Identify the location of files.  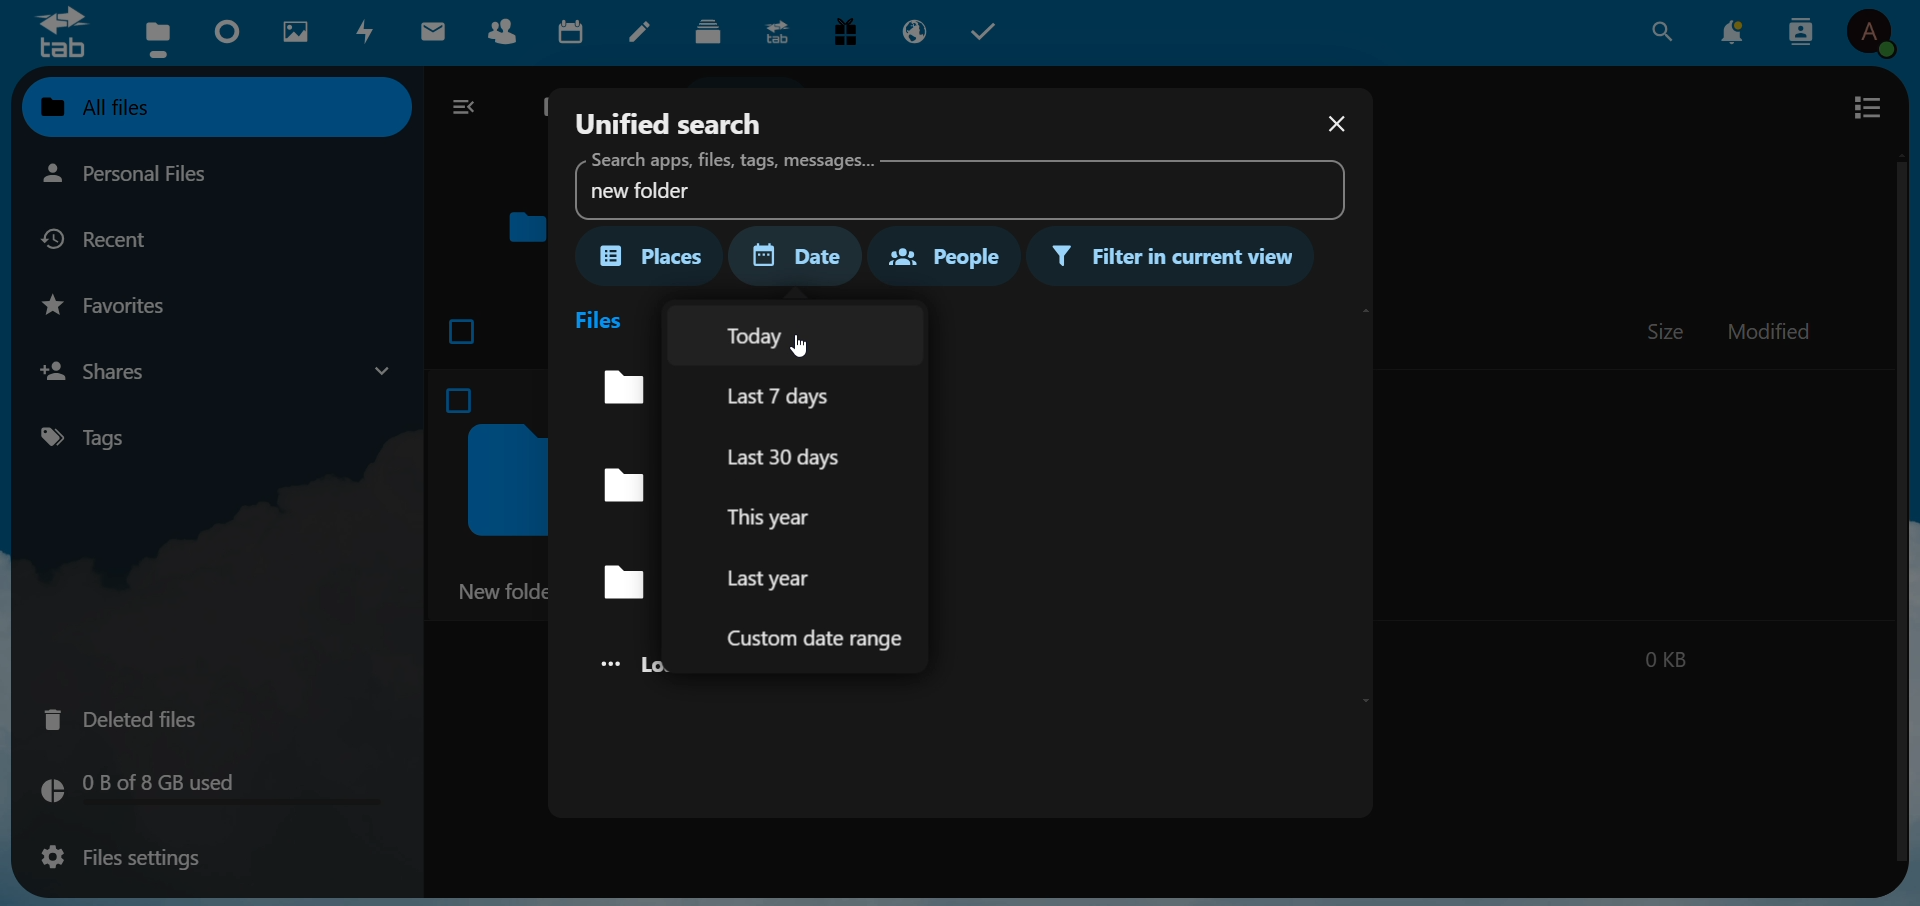
(156, 37).